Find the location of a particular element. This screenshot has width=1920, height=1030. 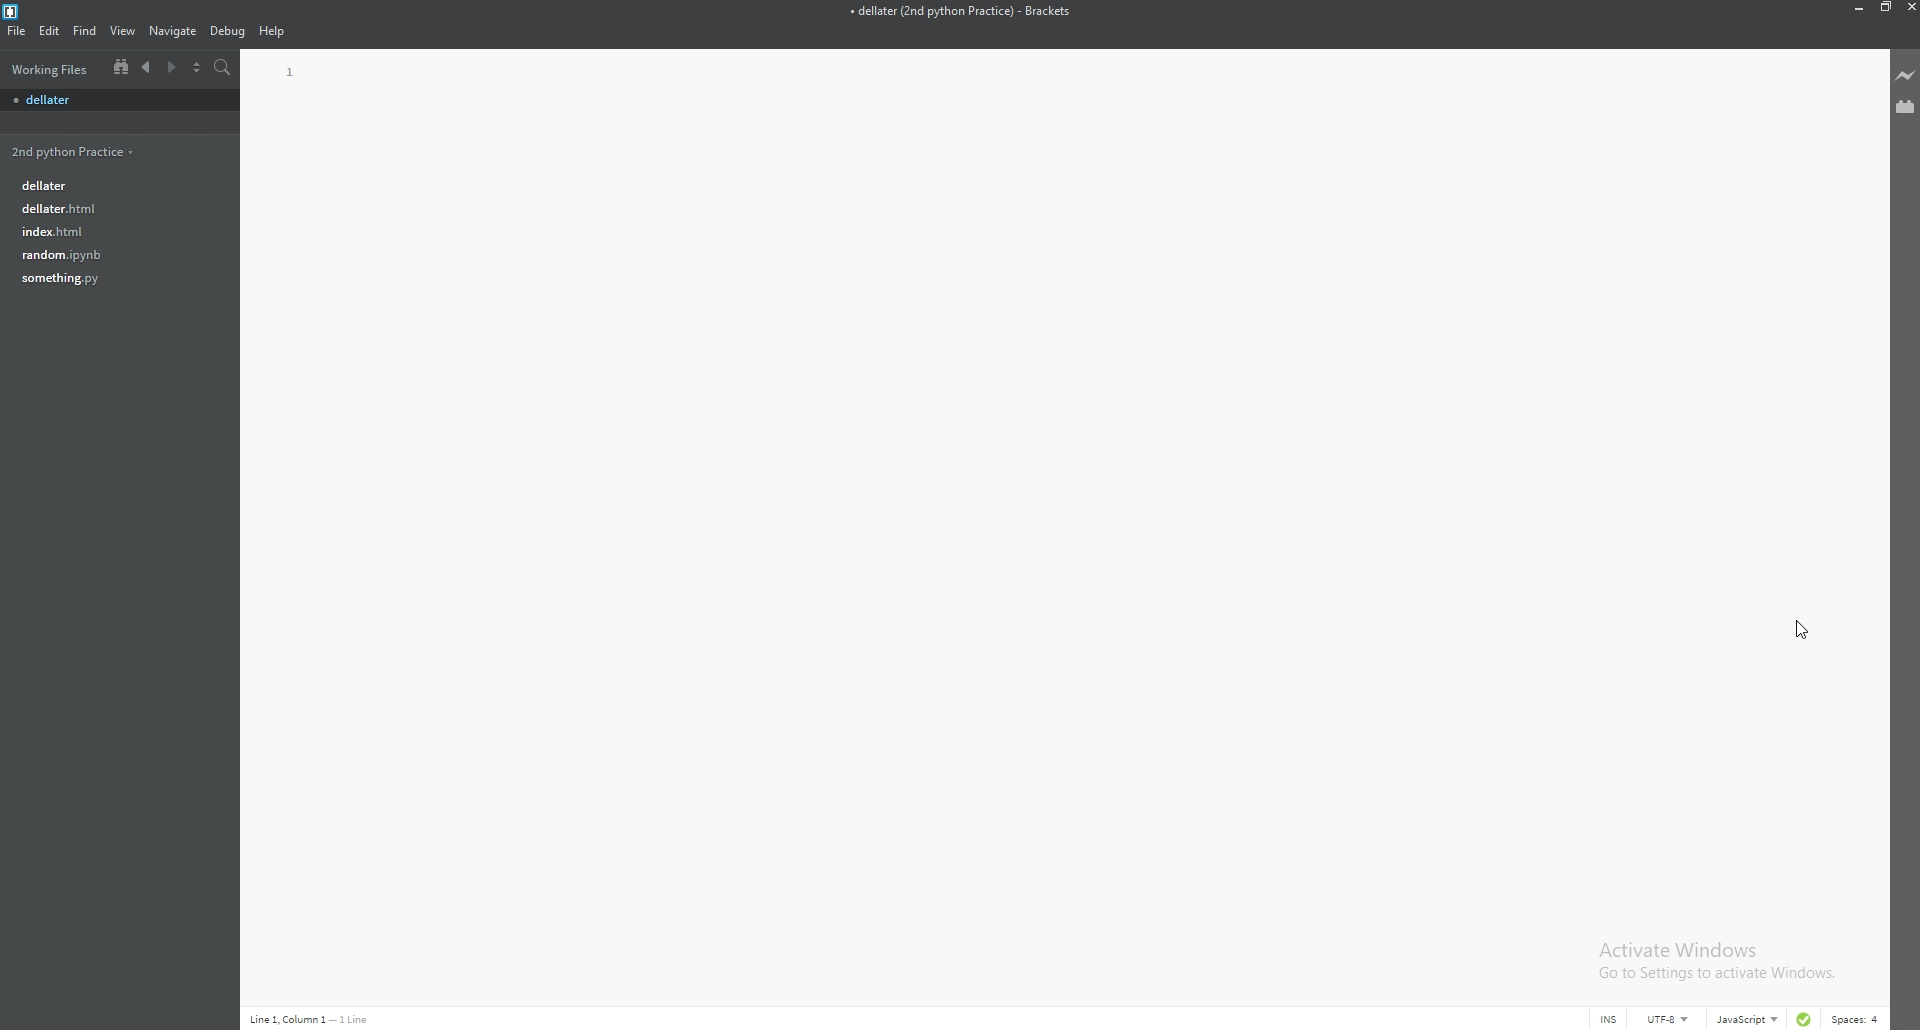

file is located at coordinates (108, 186).